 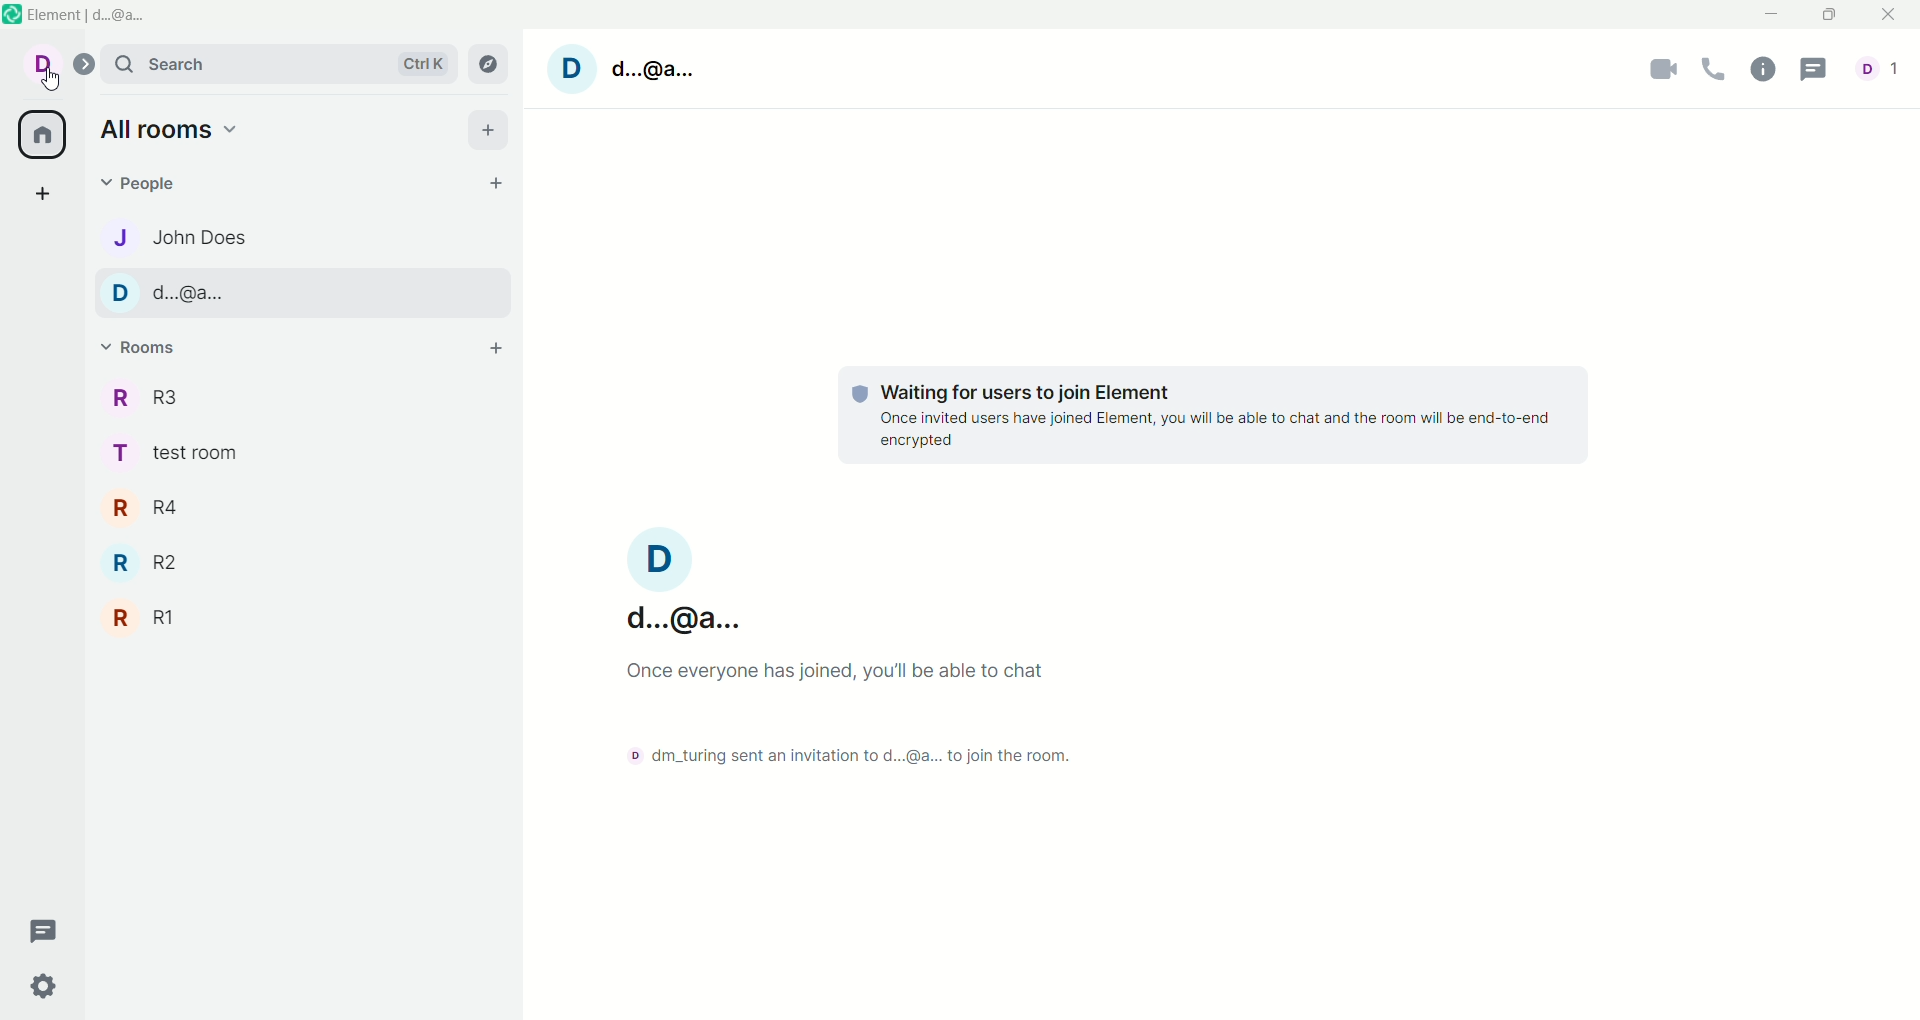 What do you see at coordinates (490, 133) in the screenshot?
I see `add` at bounding box center [490, 133].